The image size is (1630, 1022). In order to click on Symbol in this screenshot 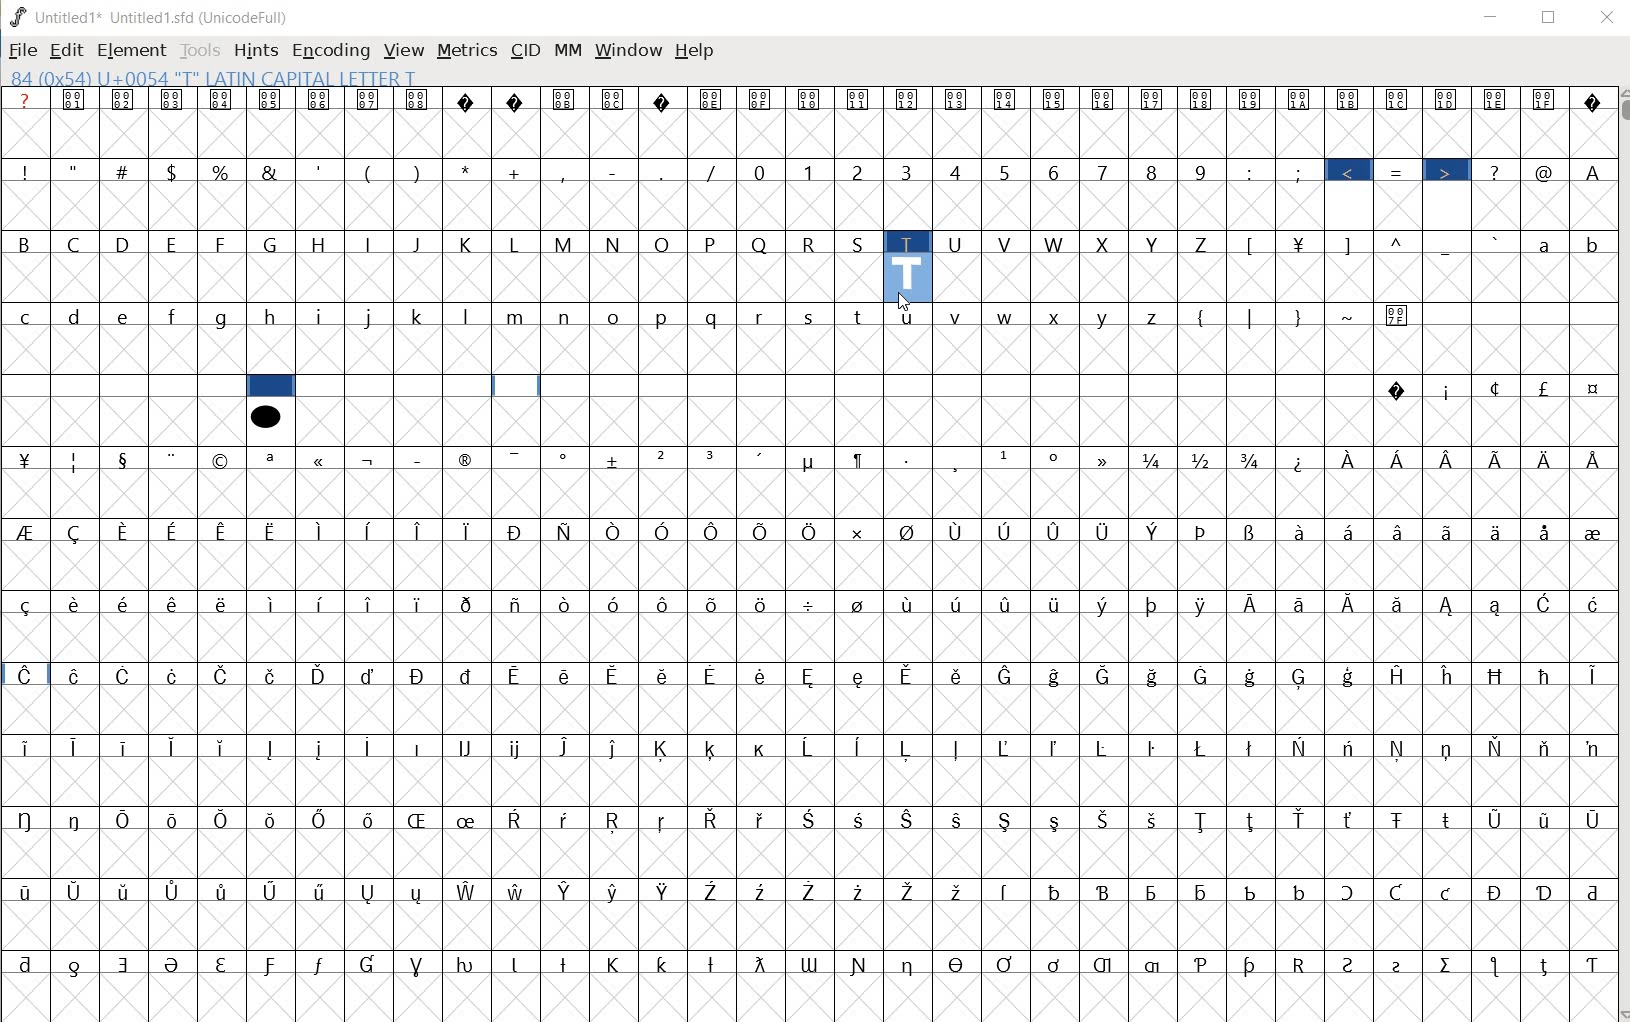, I will do `click(27, 818)`.